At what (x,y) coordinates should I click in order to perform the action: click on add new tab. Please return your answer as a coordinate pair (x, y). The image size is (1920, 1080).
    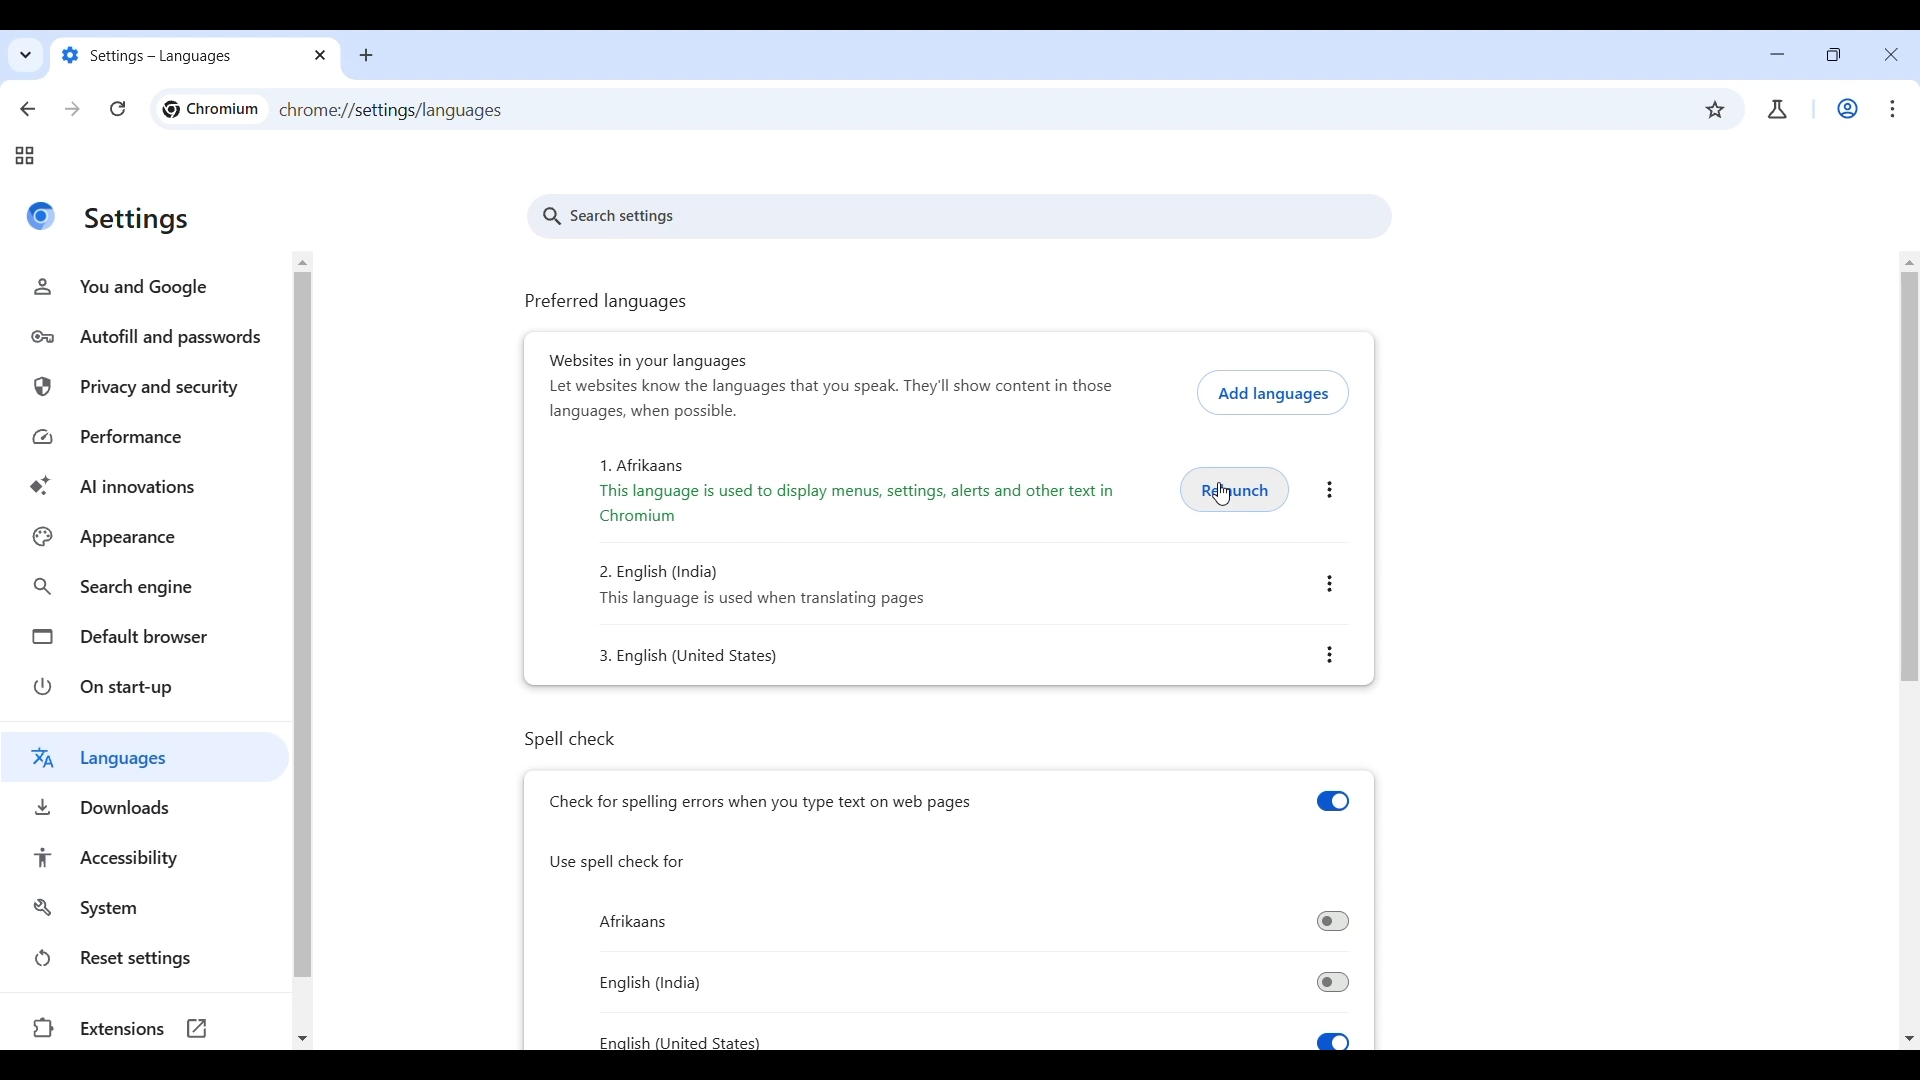
    Looking at the image, I should click on (365, 53).